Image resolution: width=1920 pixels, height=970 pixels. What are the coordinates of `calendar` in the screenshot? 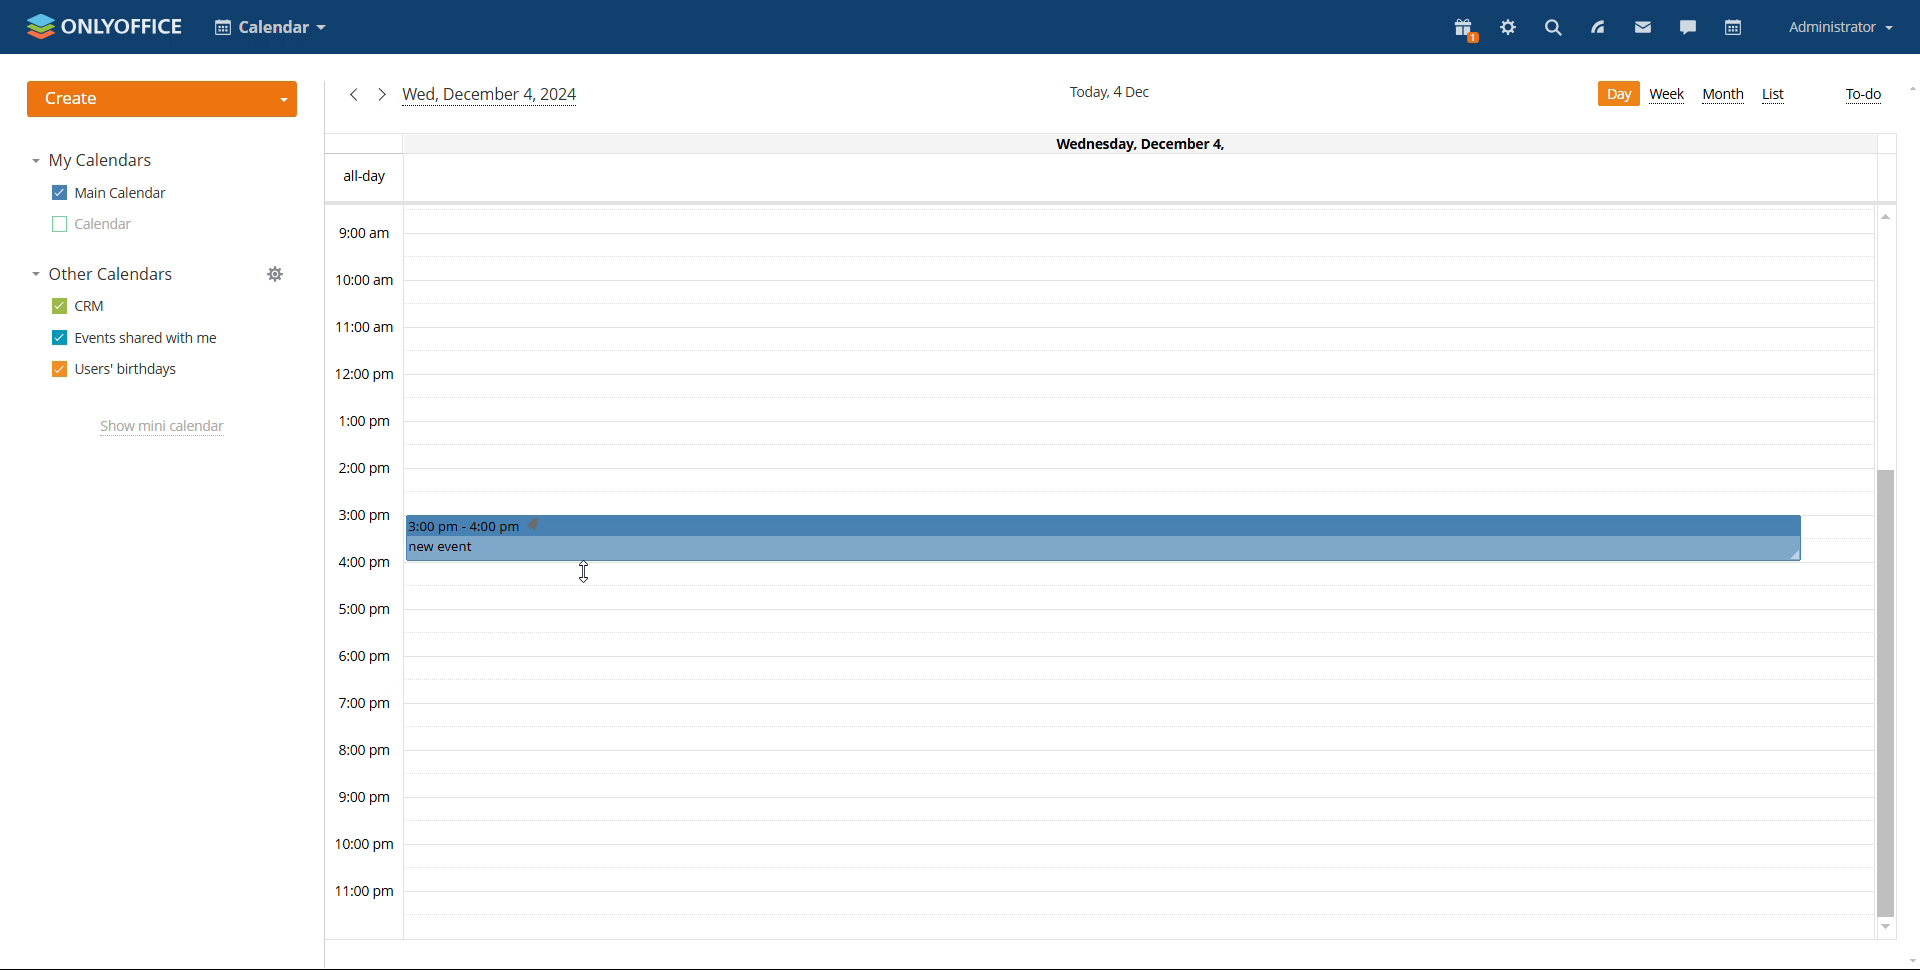 It's located at (1736, 27).